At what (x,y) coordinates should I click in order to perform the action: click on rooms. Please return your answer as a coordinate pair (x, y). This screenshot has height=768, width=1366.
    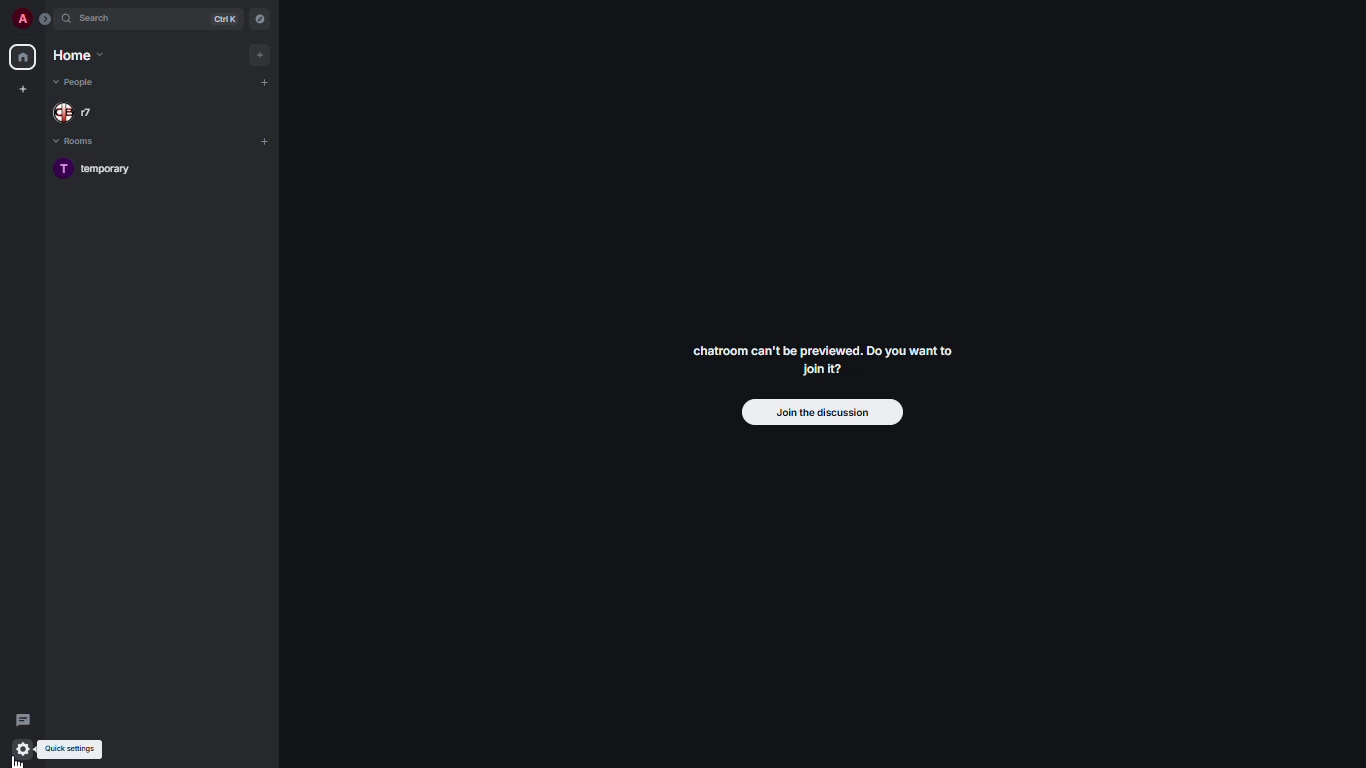
    Looking at the image, I should click on (78, 142).